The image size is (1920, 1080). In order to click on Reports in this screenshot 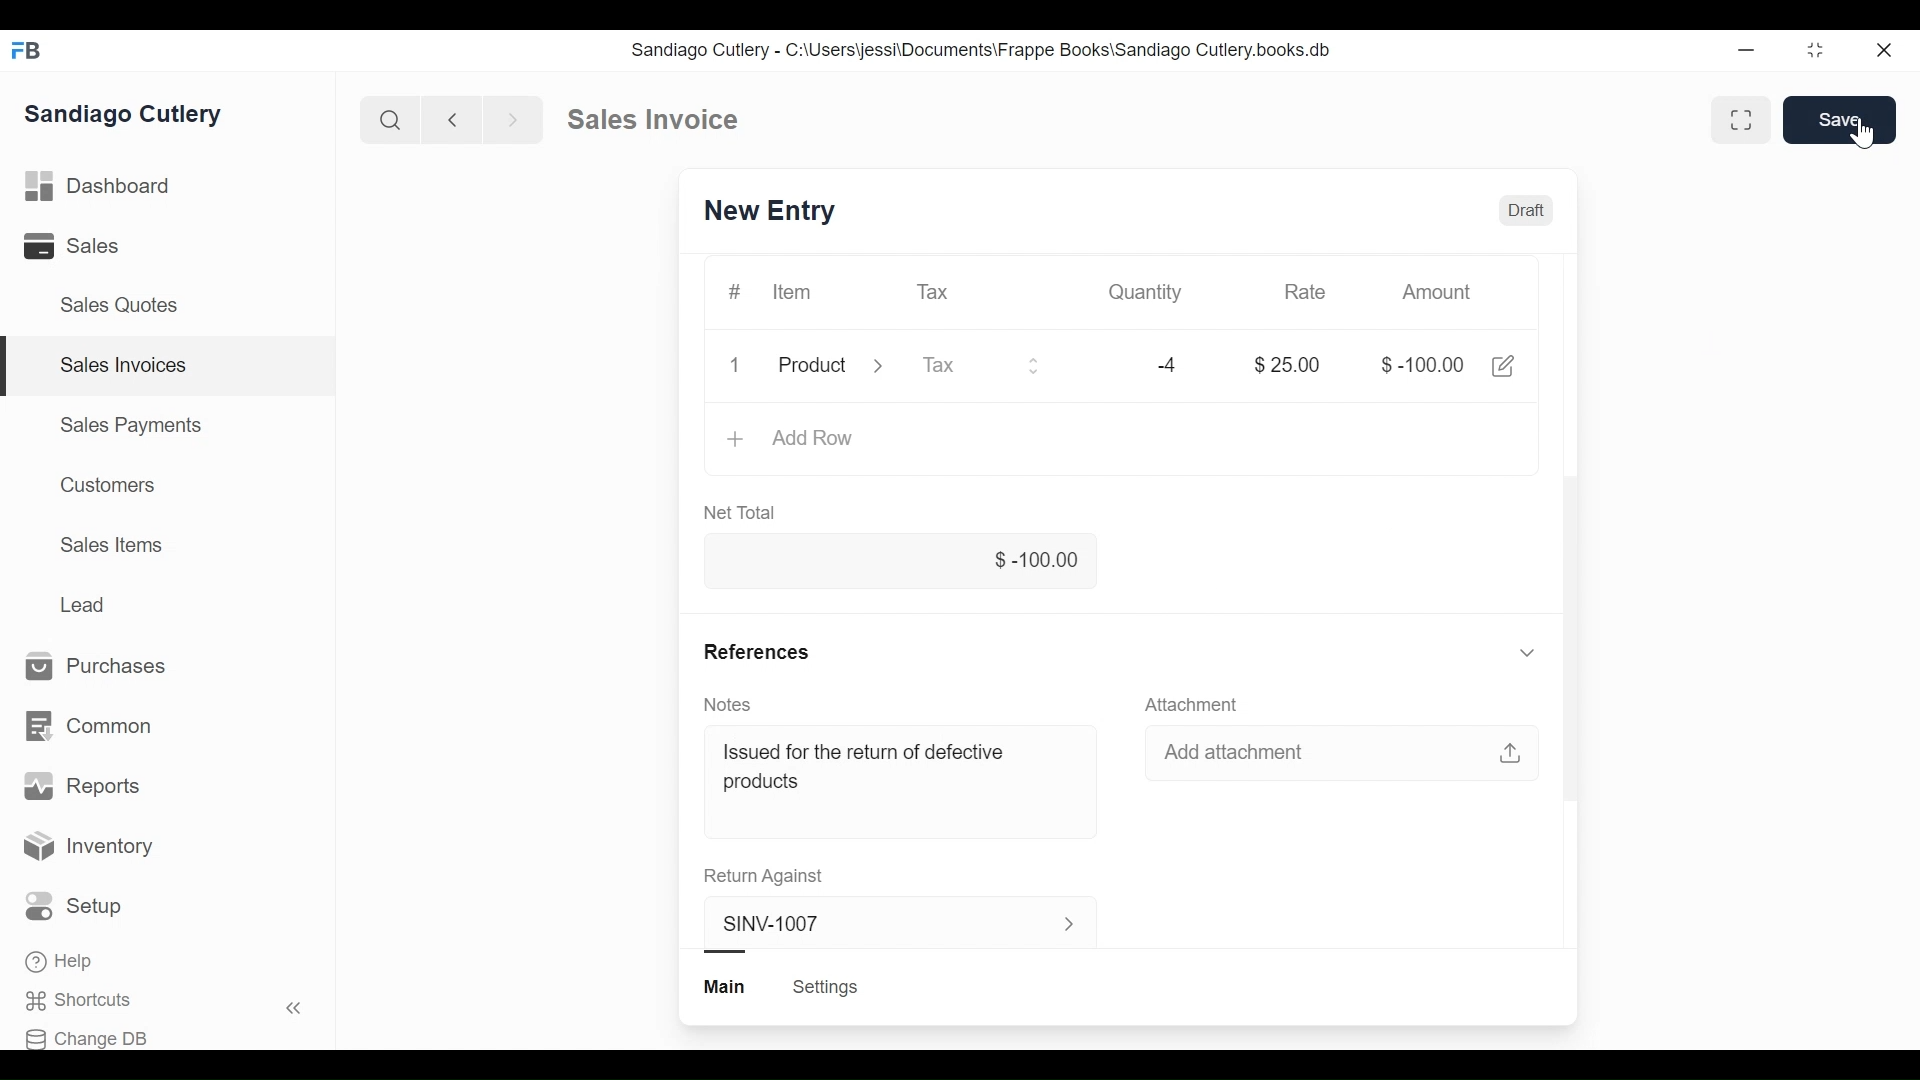, I will do `click(79, 784)`.